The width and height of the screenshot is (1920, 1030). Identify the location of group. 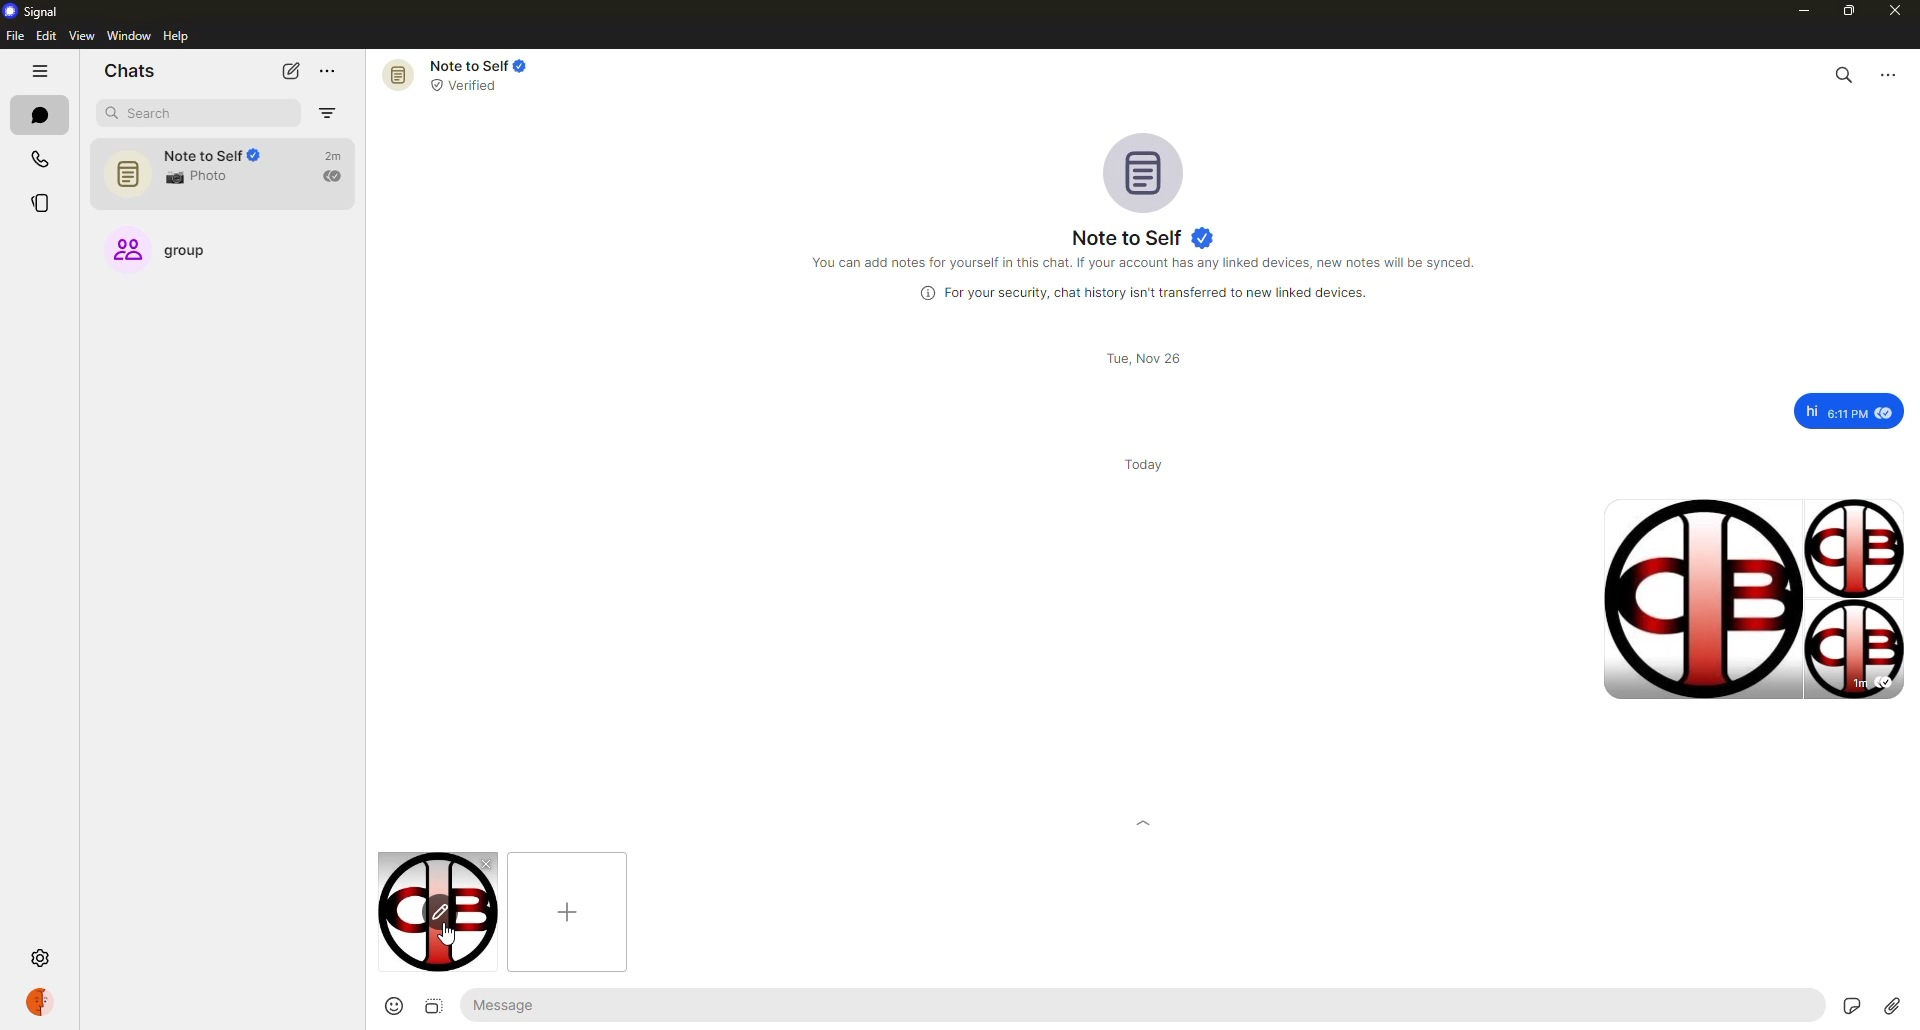
(176, 254).